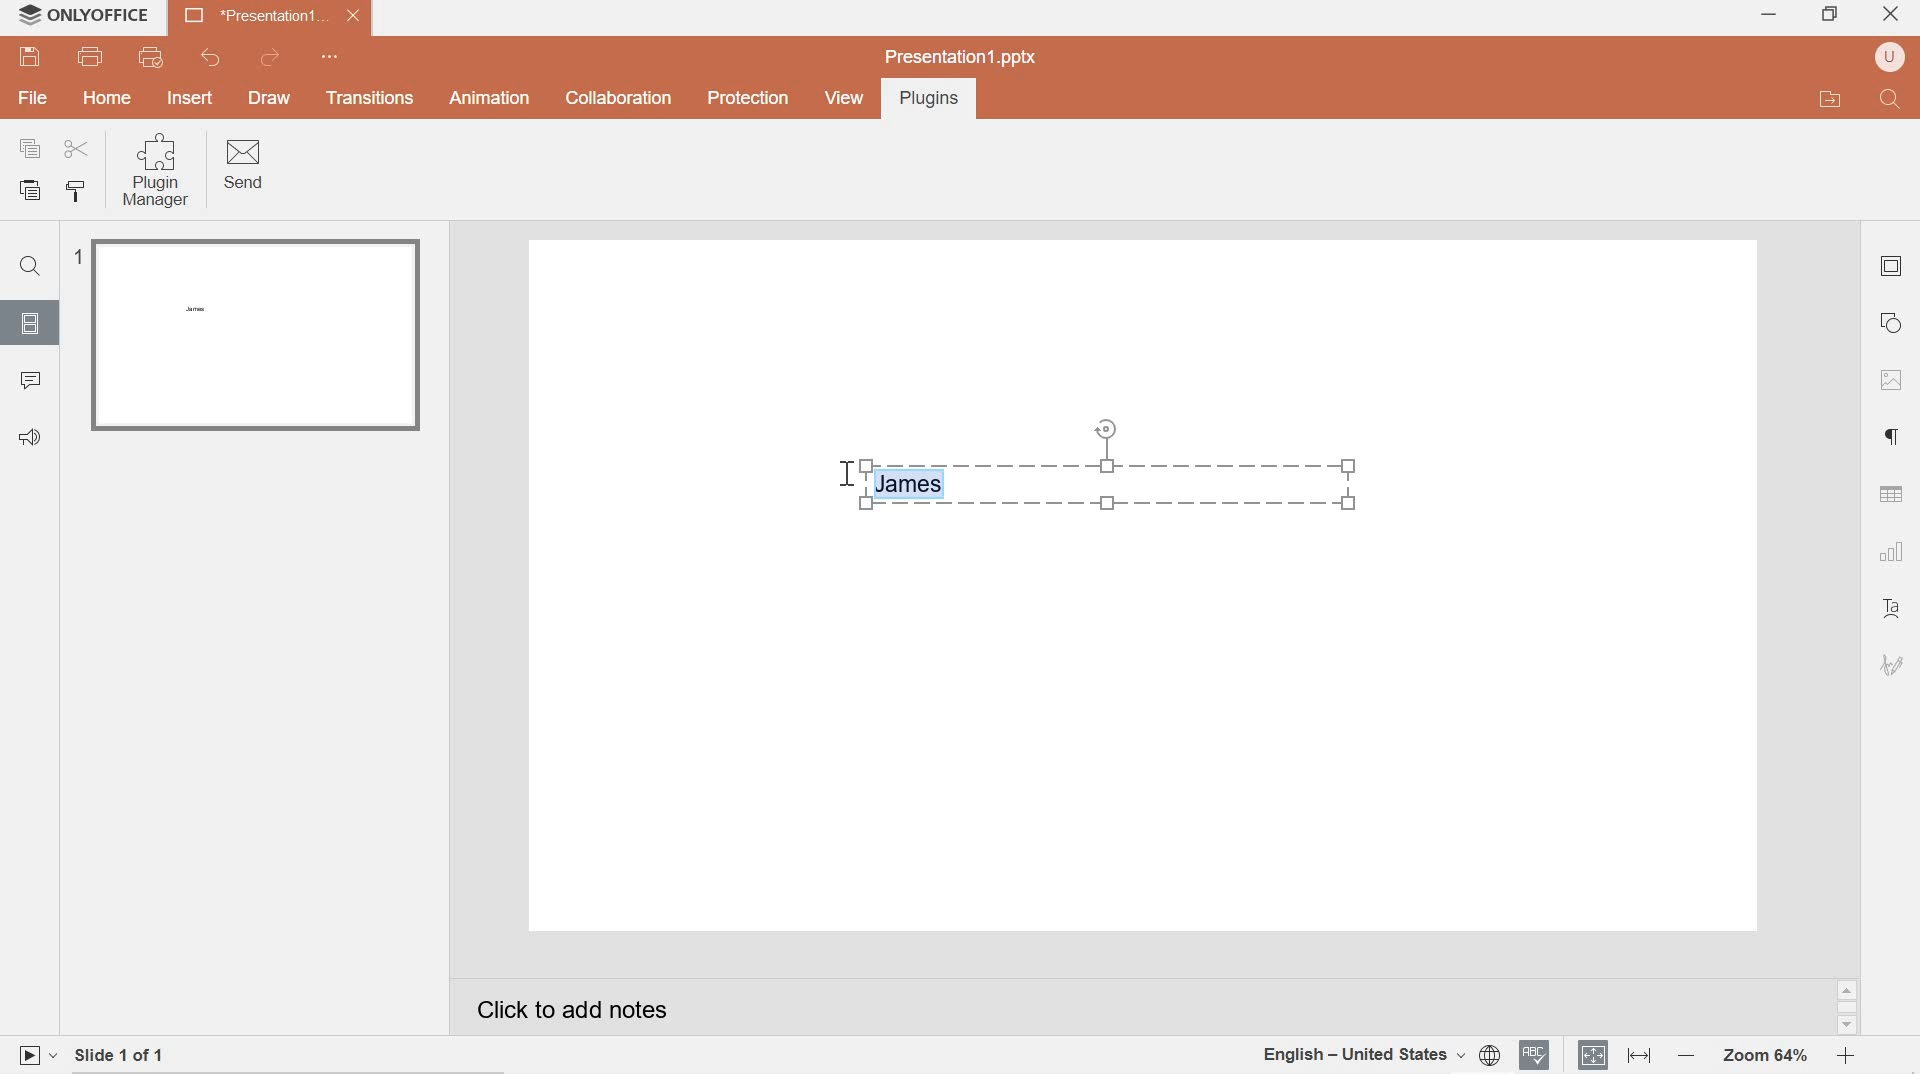 This screenshot has height=1074, width=1920. What do you see at coordinates (1895, 438) in the screenshot?
I see `paragraph settings` at bounding box center [1895, 438].